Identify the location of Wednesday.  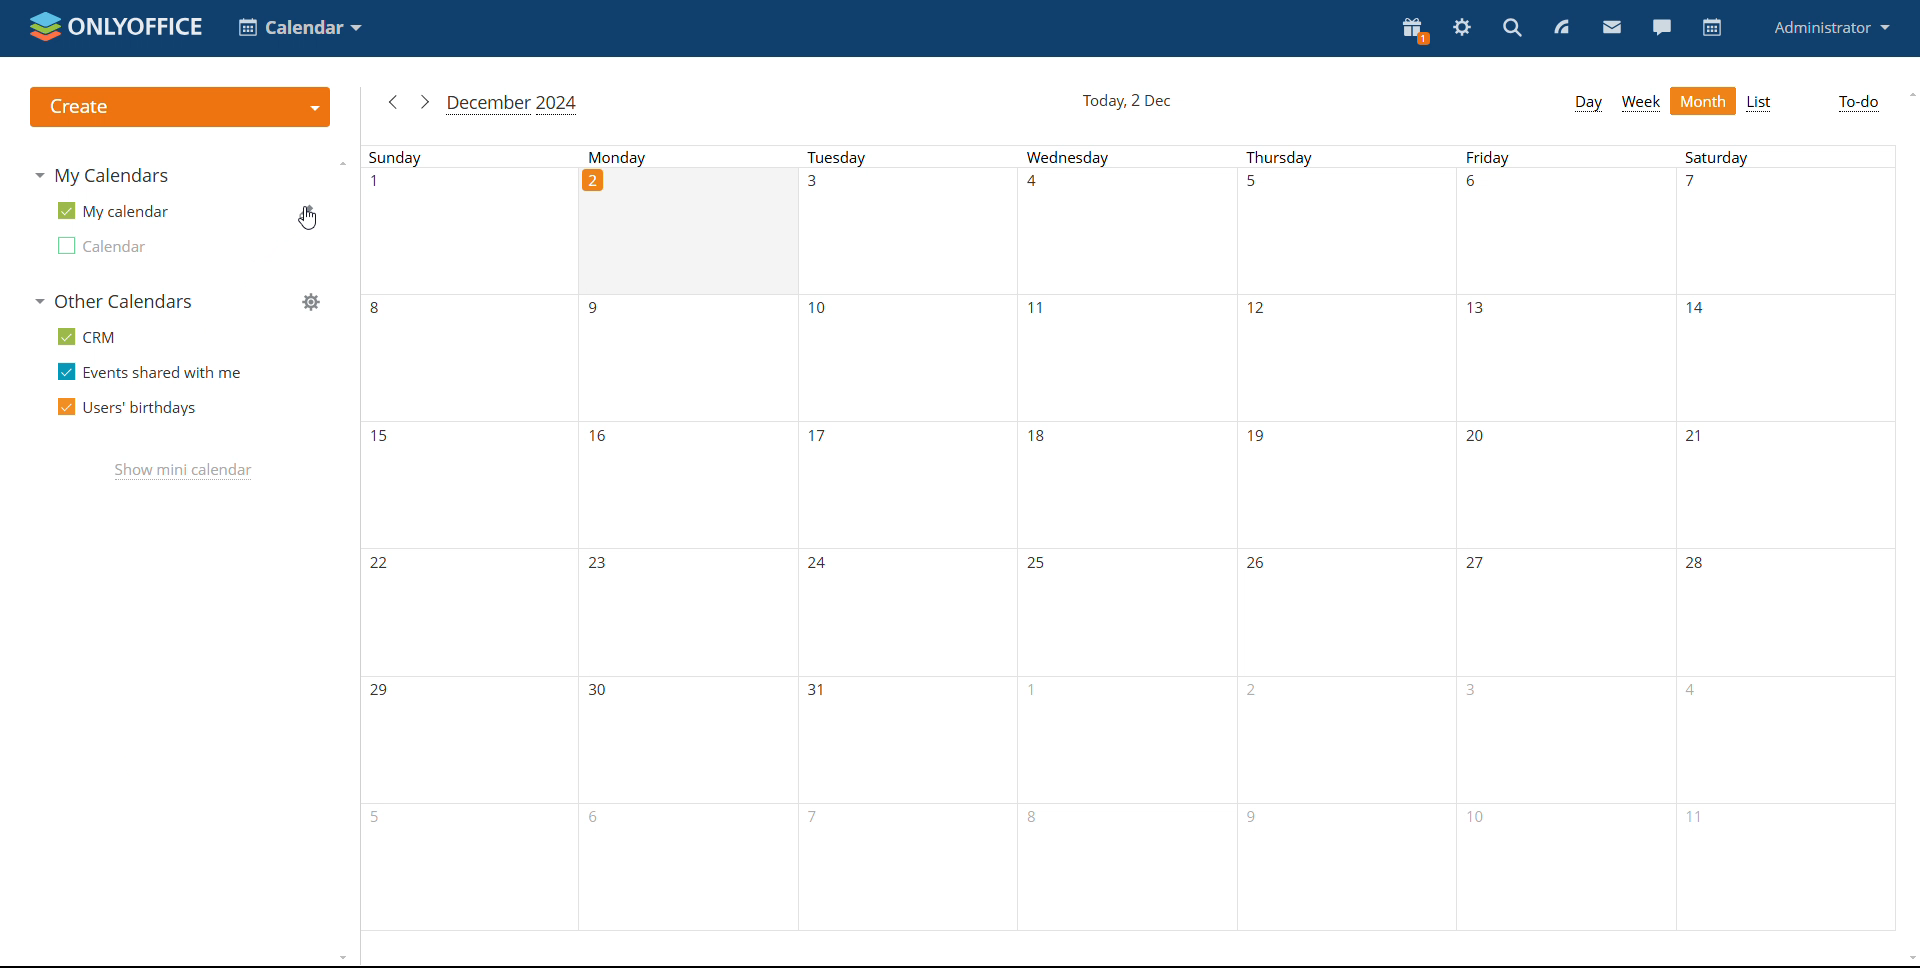
(1123, 158).